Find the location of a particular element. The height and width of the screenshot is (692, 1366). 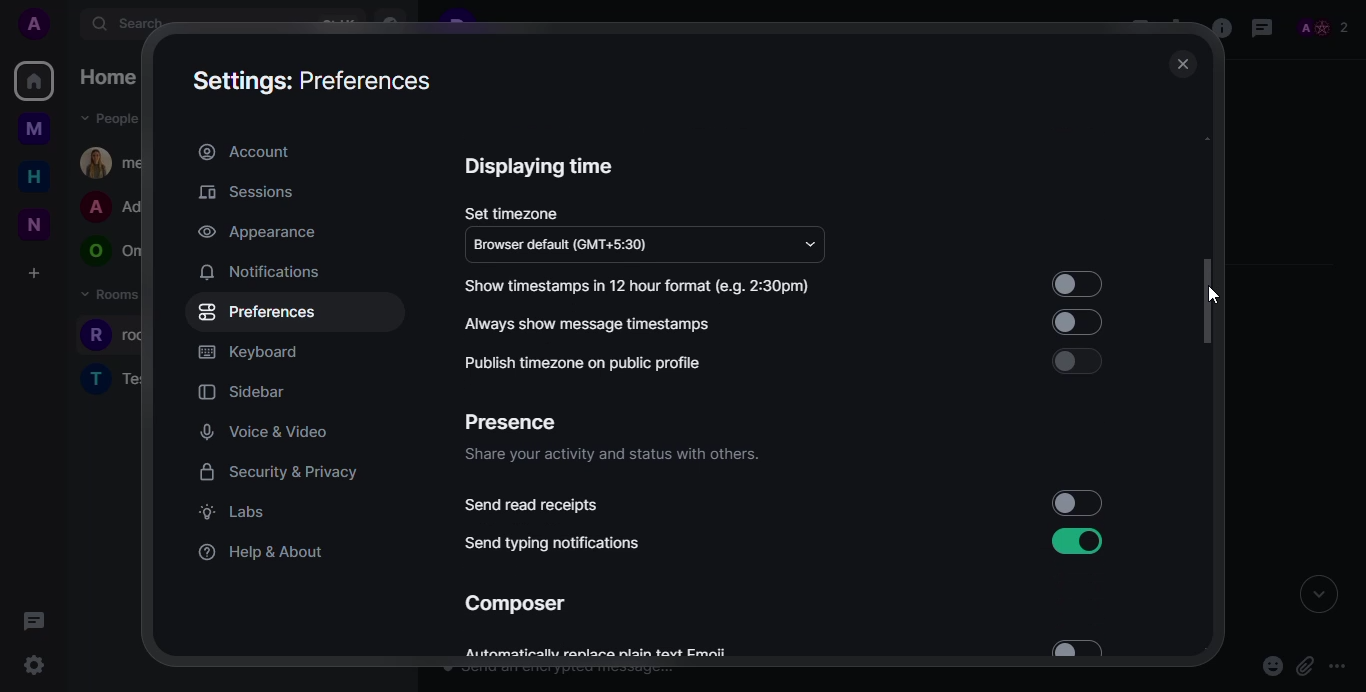

people dropdown is located at coordinates (113, 119).